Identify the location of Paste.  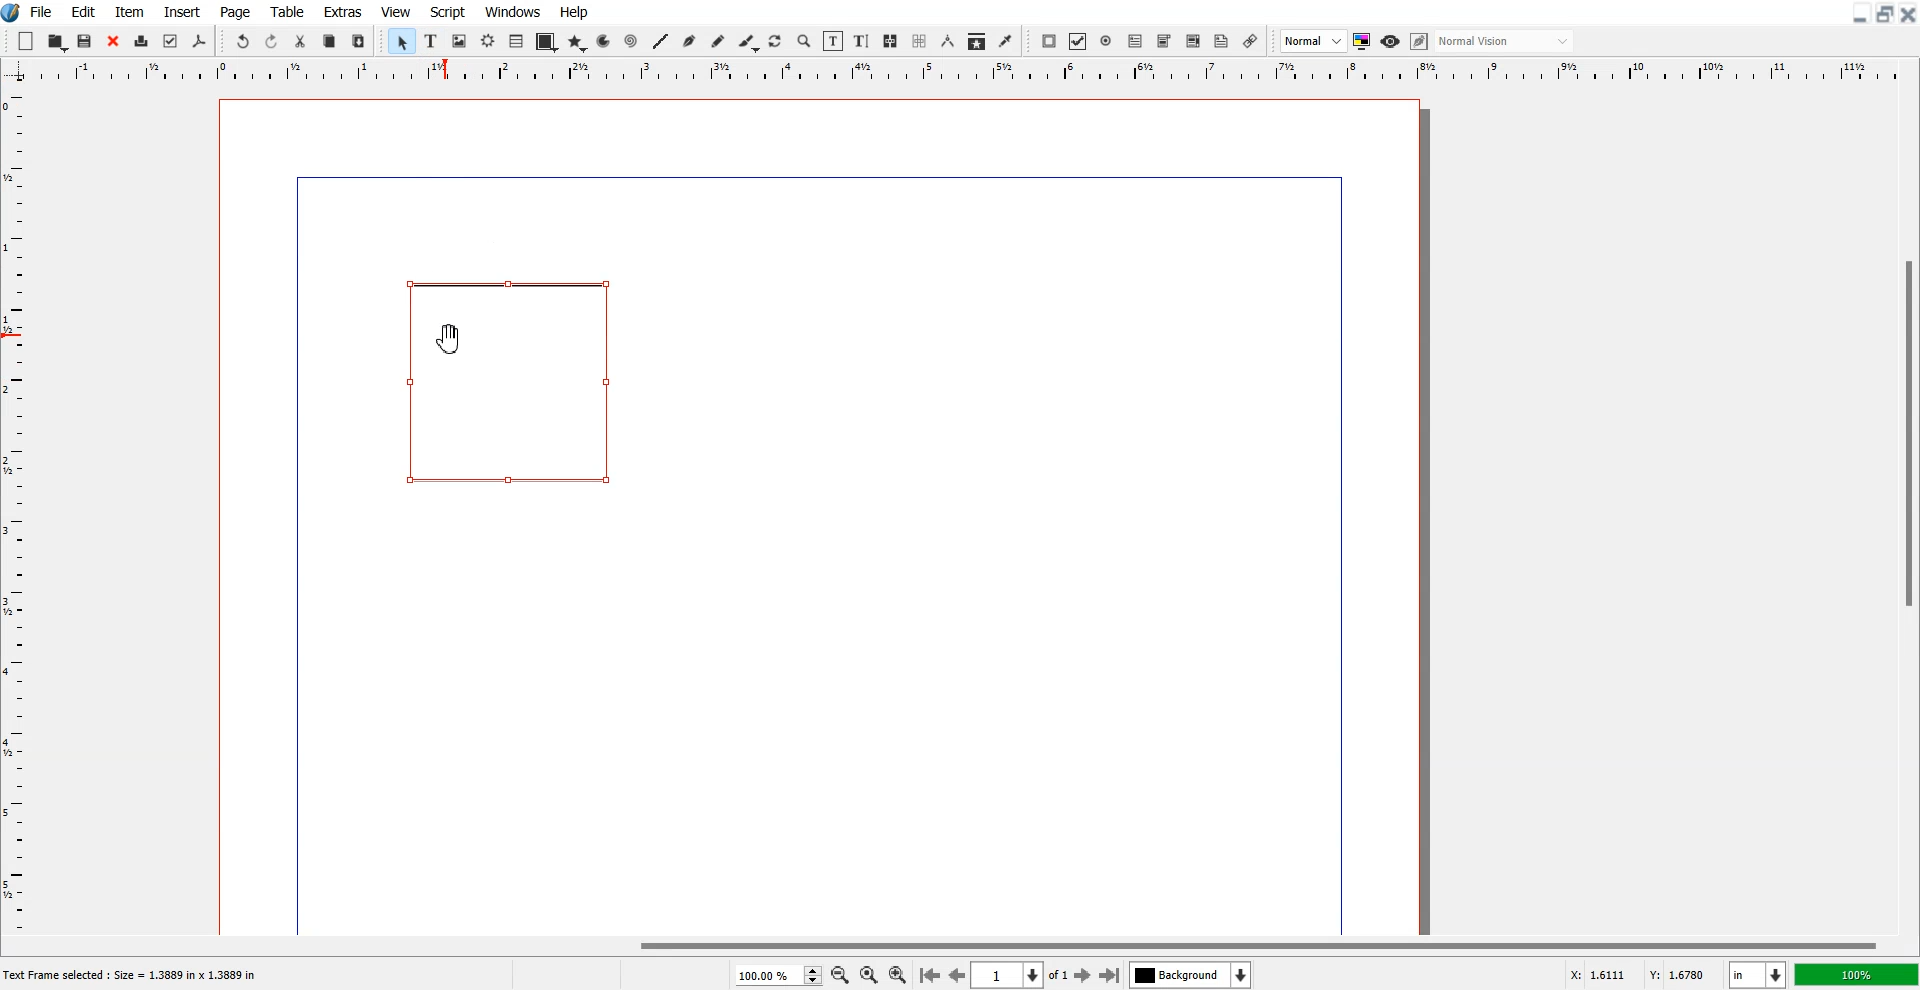
(358, 41).